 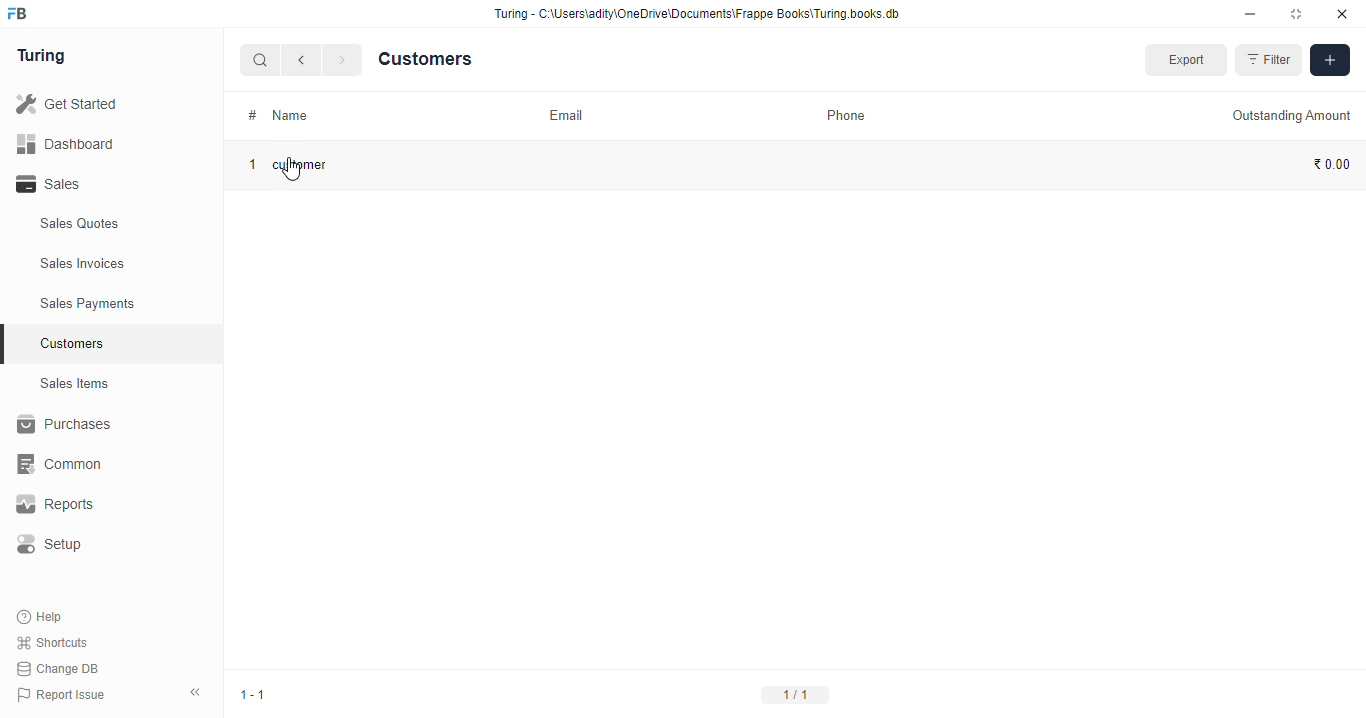 I want to click on Change DB, so click(x=62, y=668).